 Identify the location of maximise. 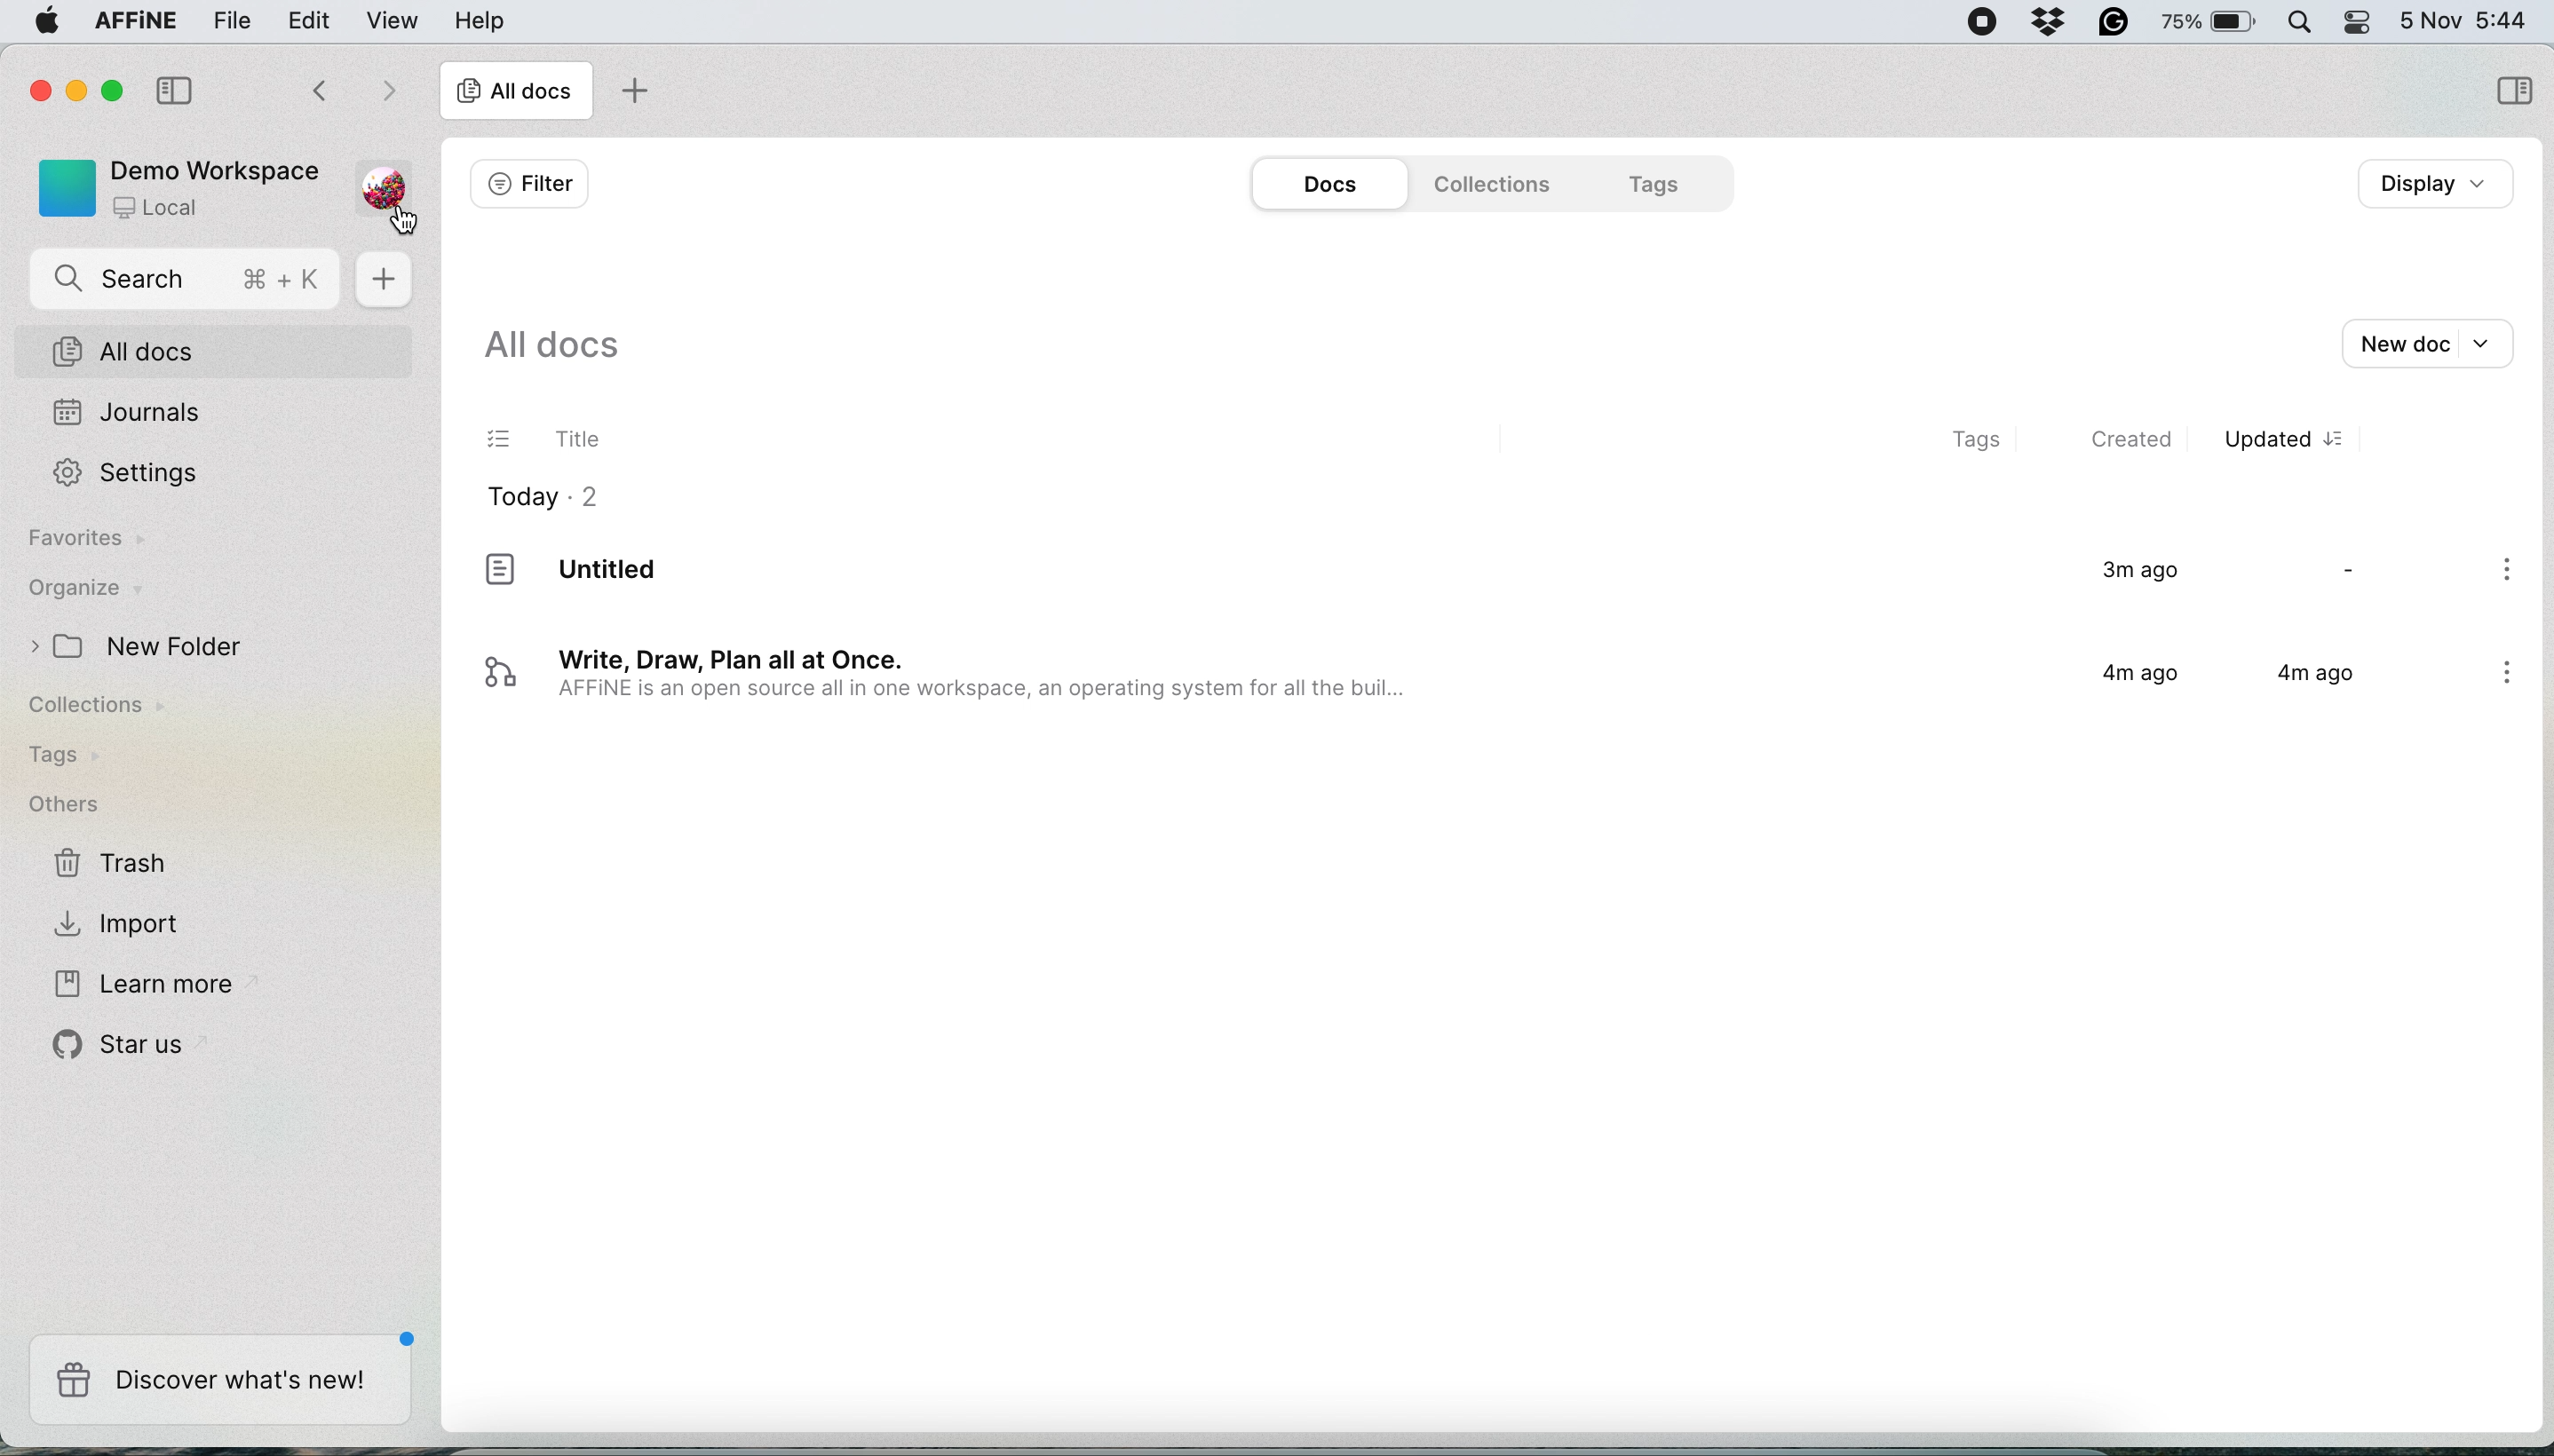
(119, 90).